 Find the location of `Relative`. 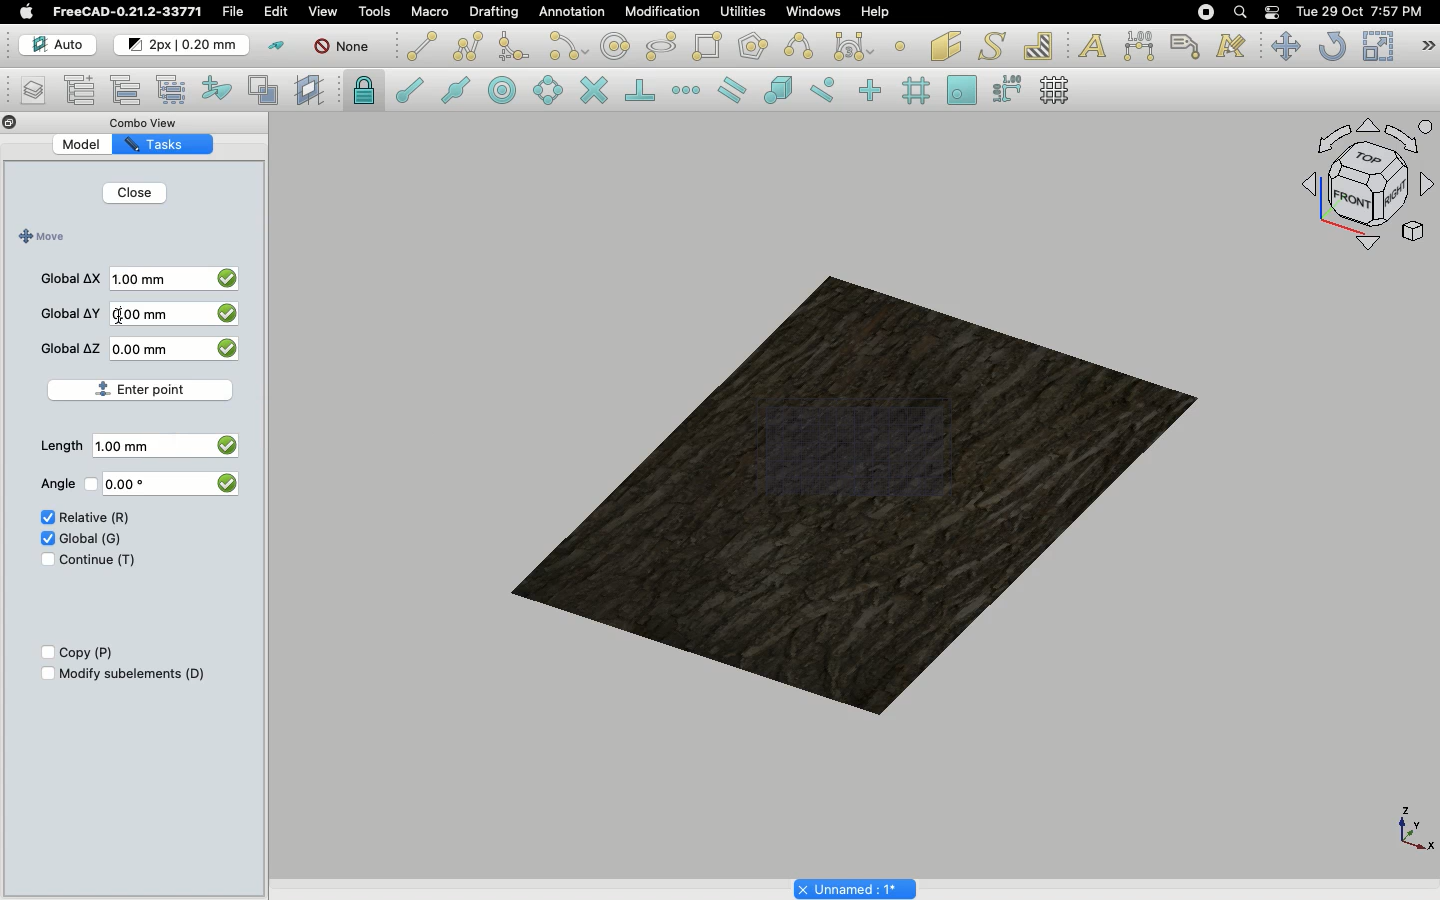

Relative is located at coordinates (95, 518).